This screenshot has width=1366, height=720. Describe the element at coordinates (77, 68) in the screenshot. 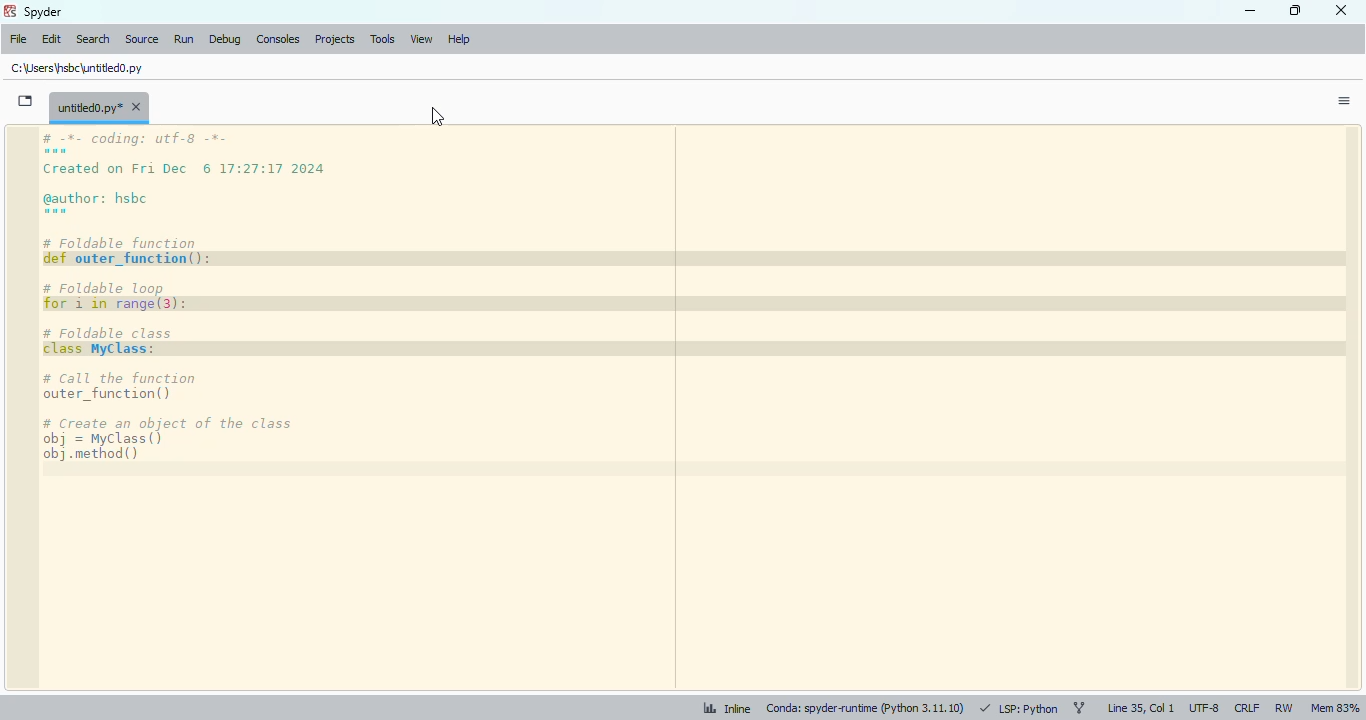

I see `untitled0.py` at that location.